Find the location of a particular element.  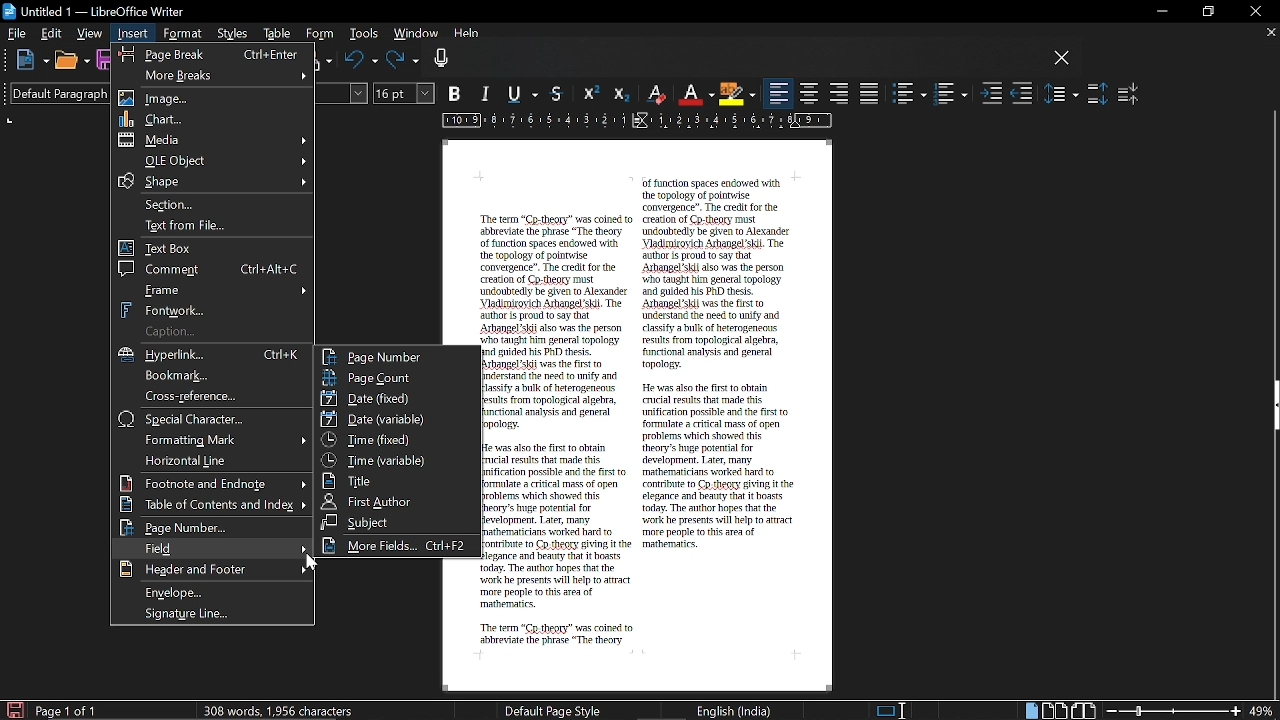

Current zoom is located at coordinates (1263, 711).